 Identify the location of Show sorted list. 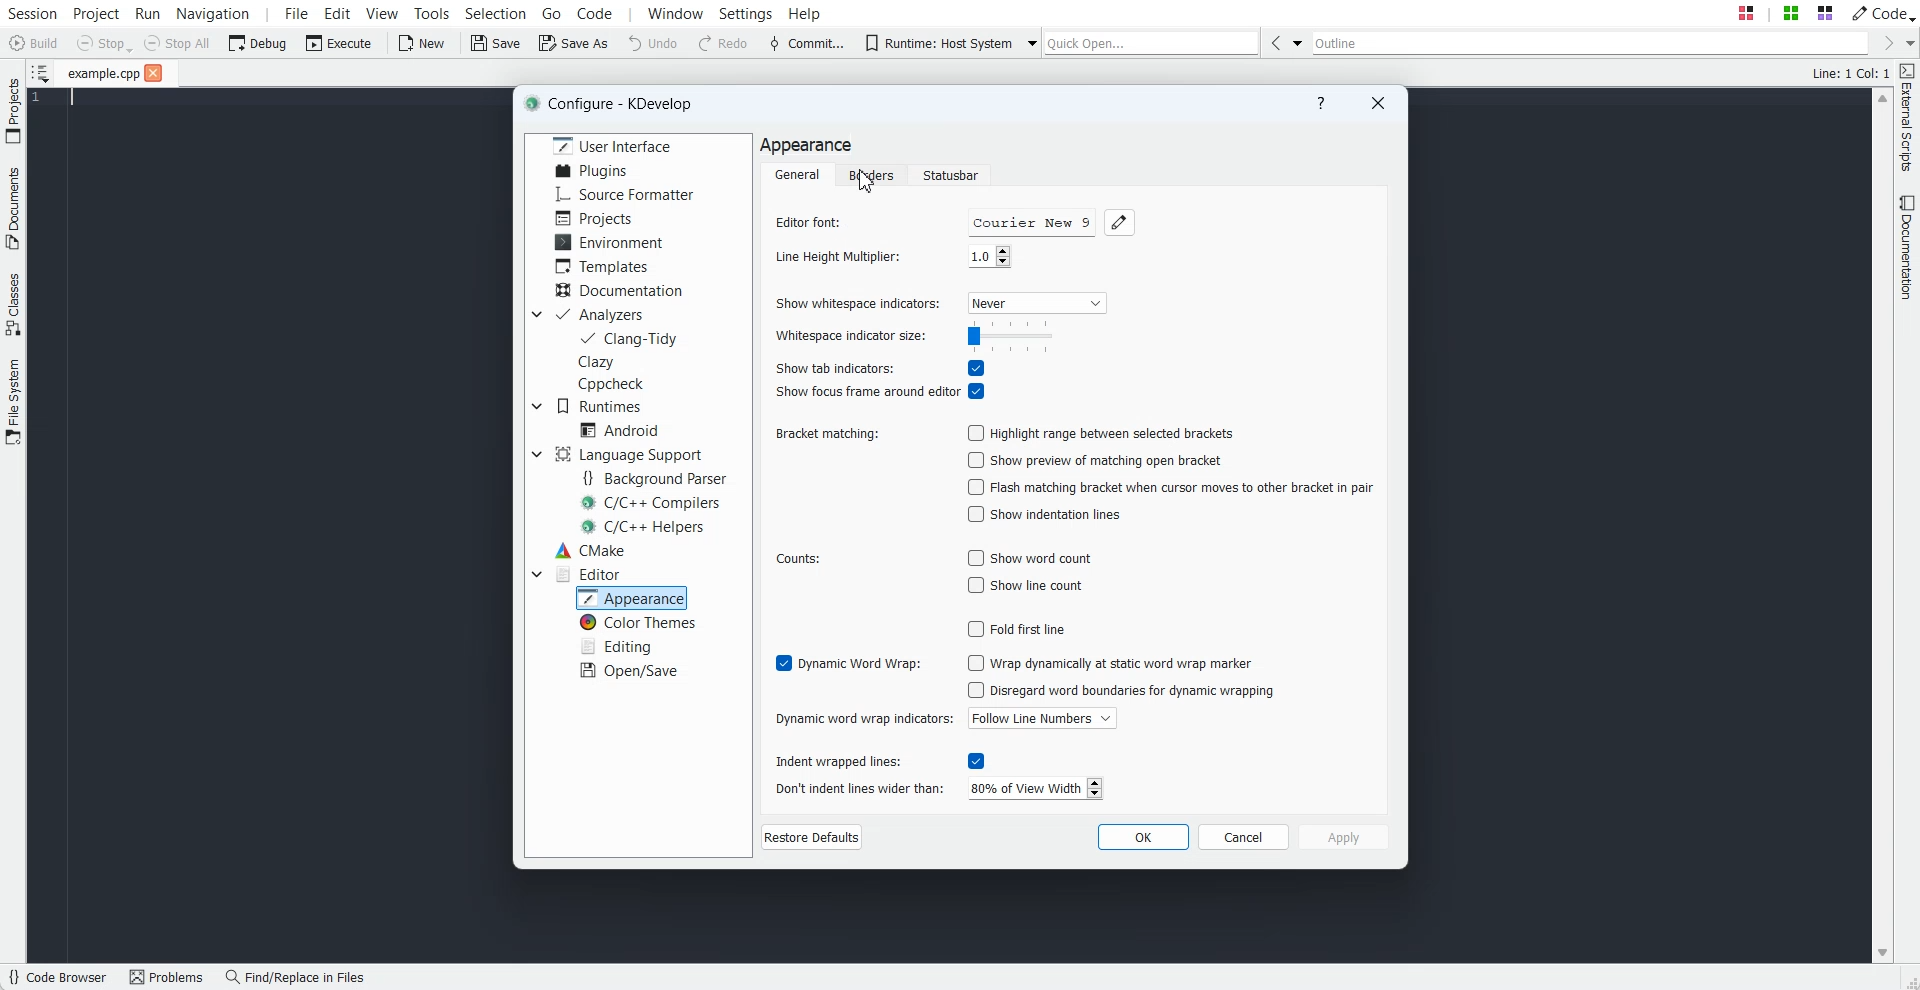
(42, 71).